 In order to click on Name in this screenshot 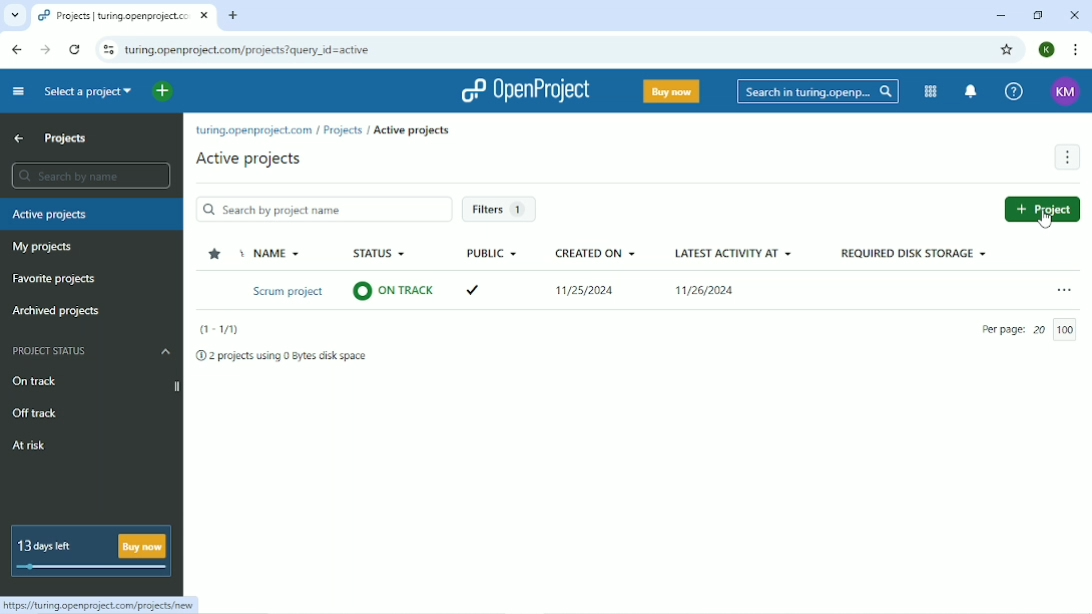, I will do `click(273, 253)`.